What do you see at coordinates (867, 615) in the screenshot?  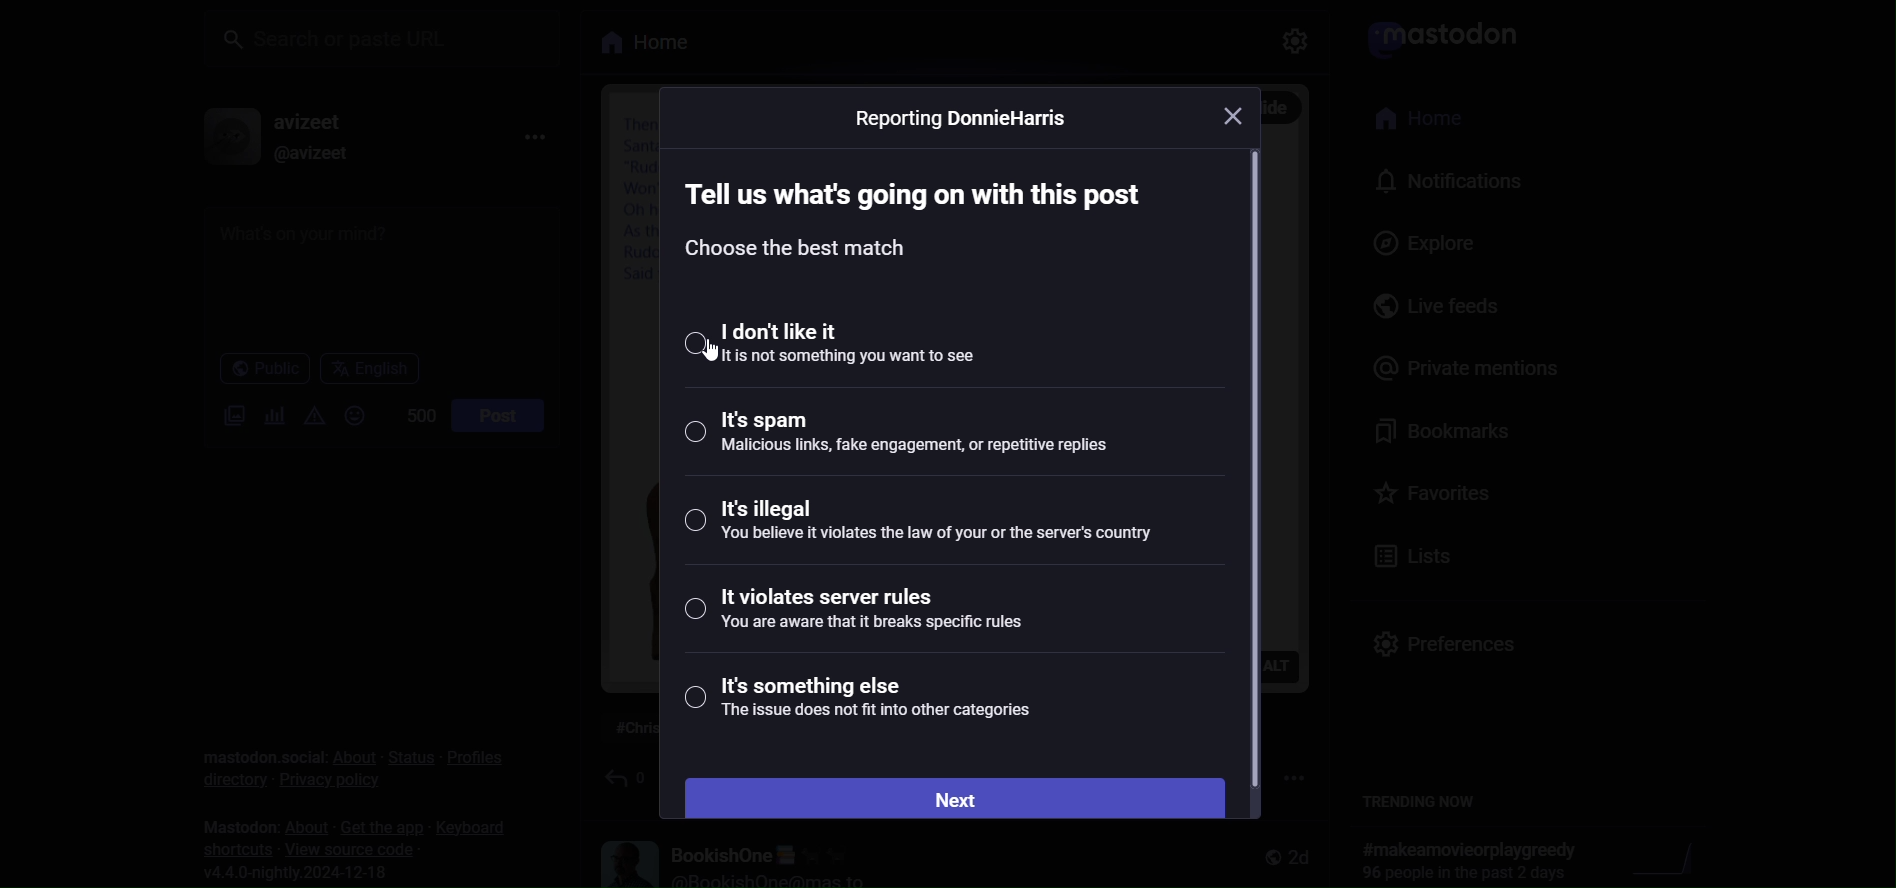 I see `It violates server rules
You are aware that it breaks specific rules` at bounding box center [867, 615].